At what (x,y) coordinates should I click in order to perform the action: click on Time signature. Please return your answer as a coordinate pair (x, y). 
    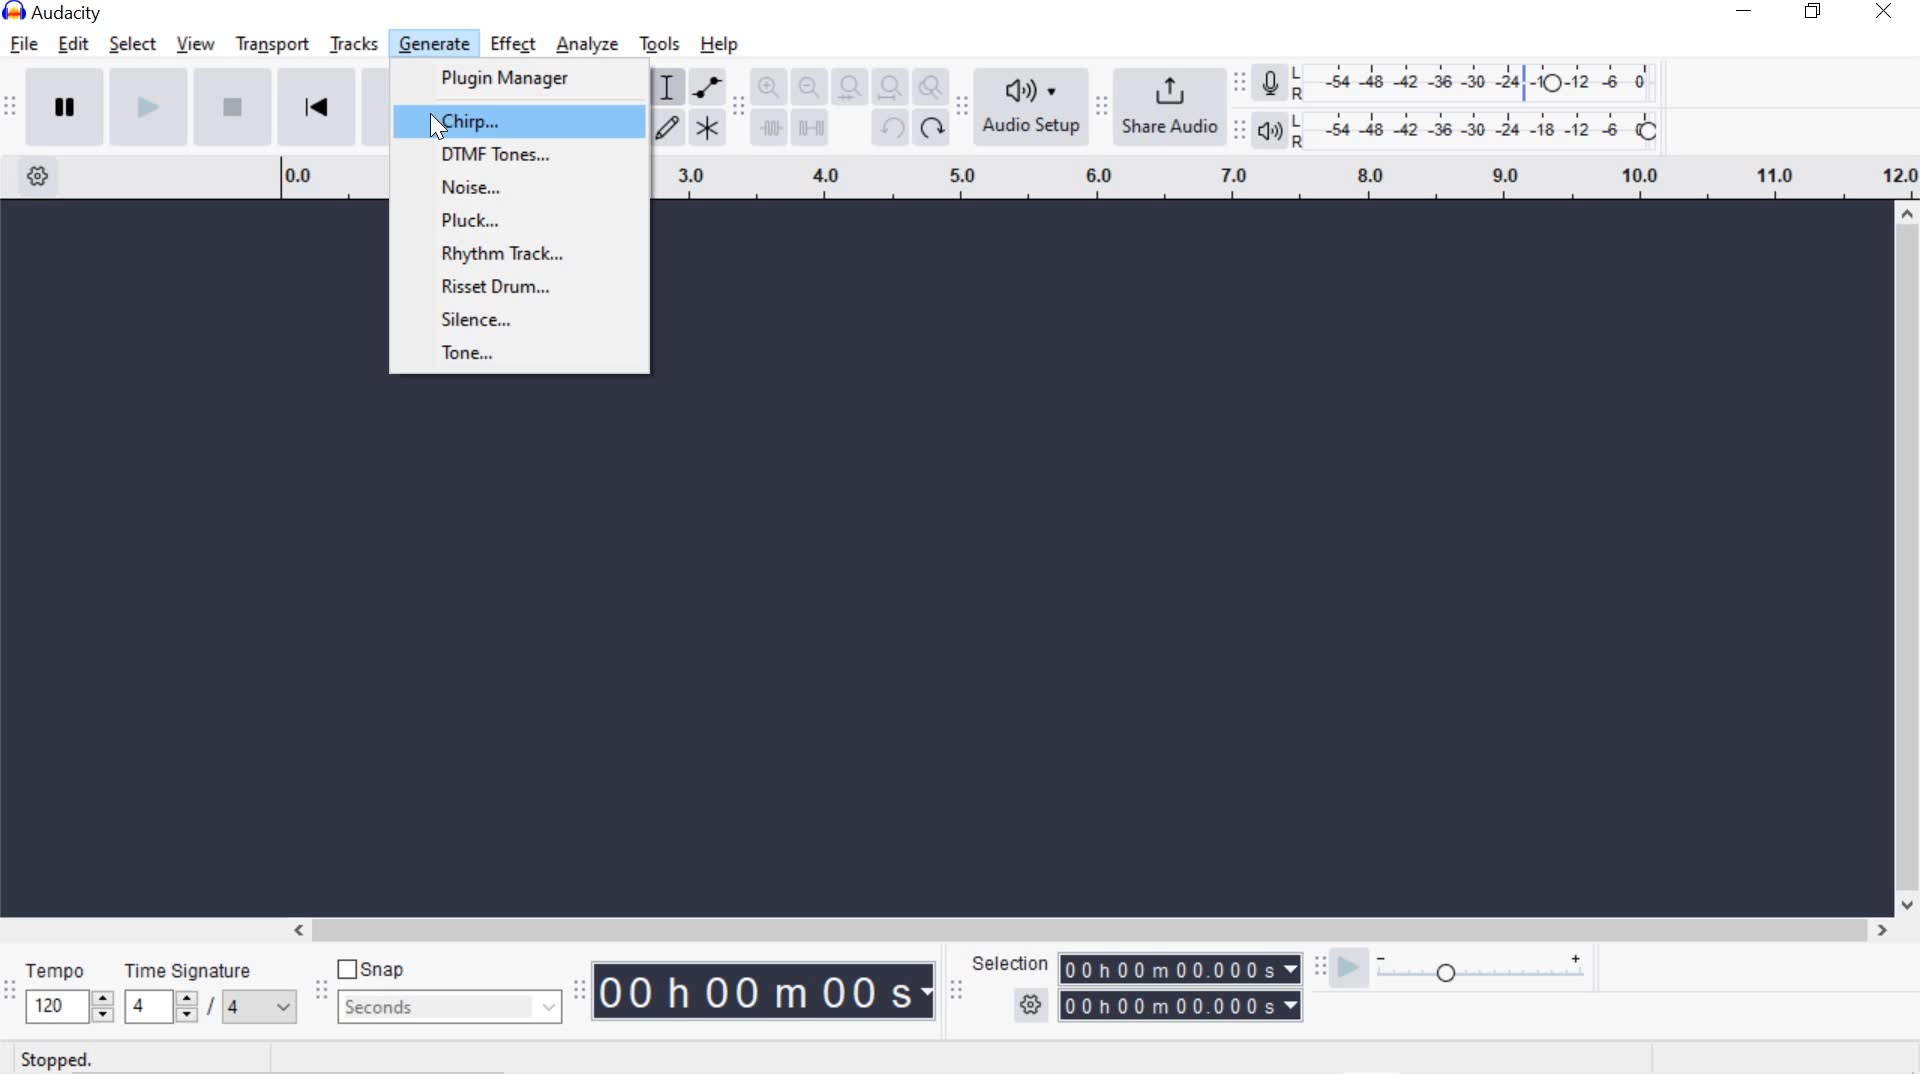
    Looking at the image, I should click on (206, 990).